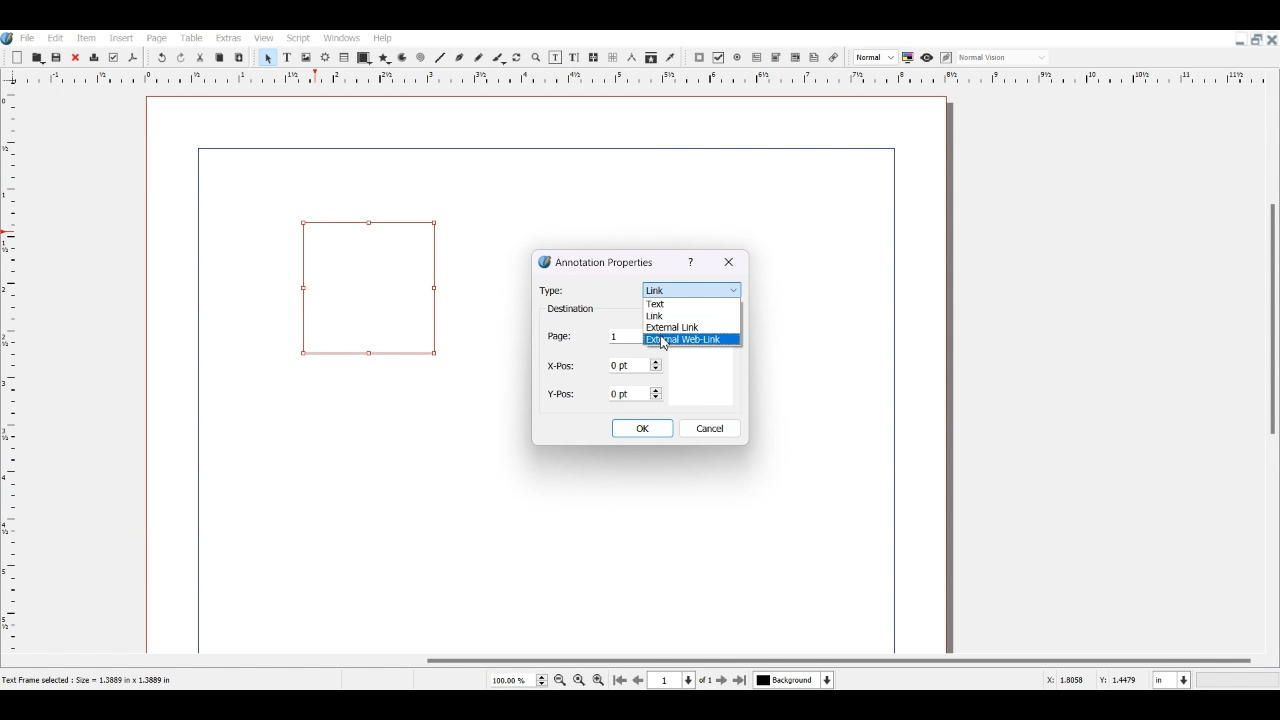 Image resolution: width=1280 pixels, height=720 pixels. What do you see at coordinates (742, 681) in the screenshot?
I see `Go to Last Page` at bounding box center [742, 681].